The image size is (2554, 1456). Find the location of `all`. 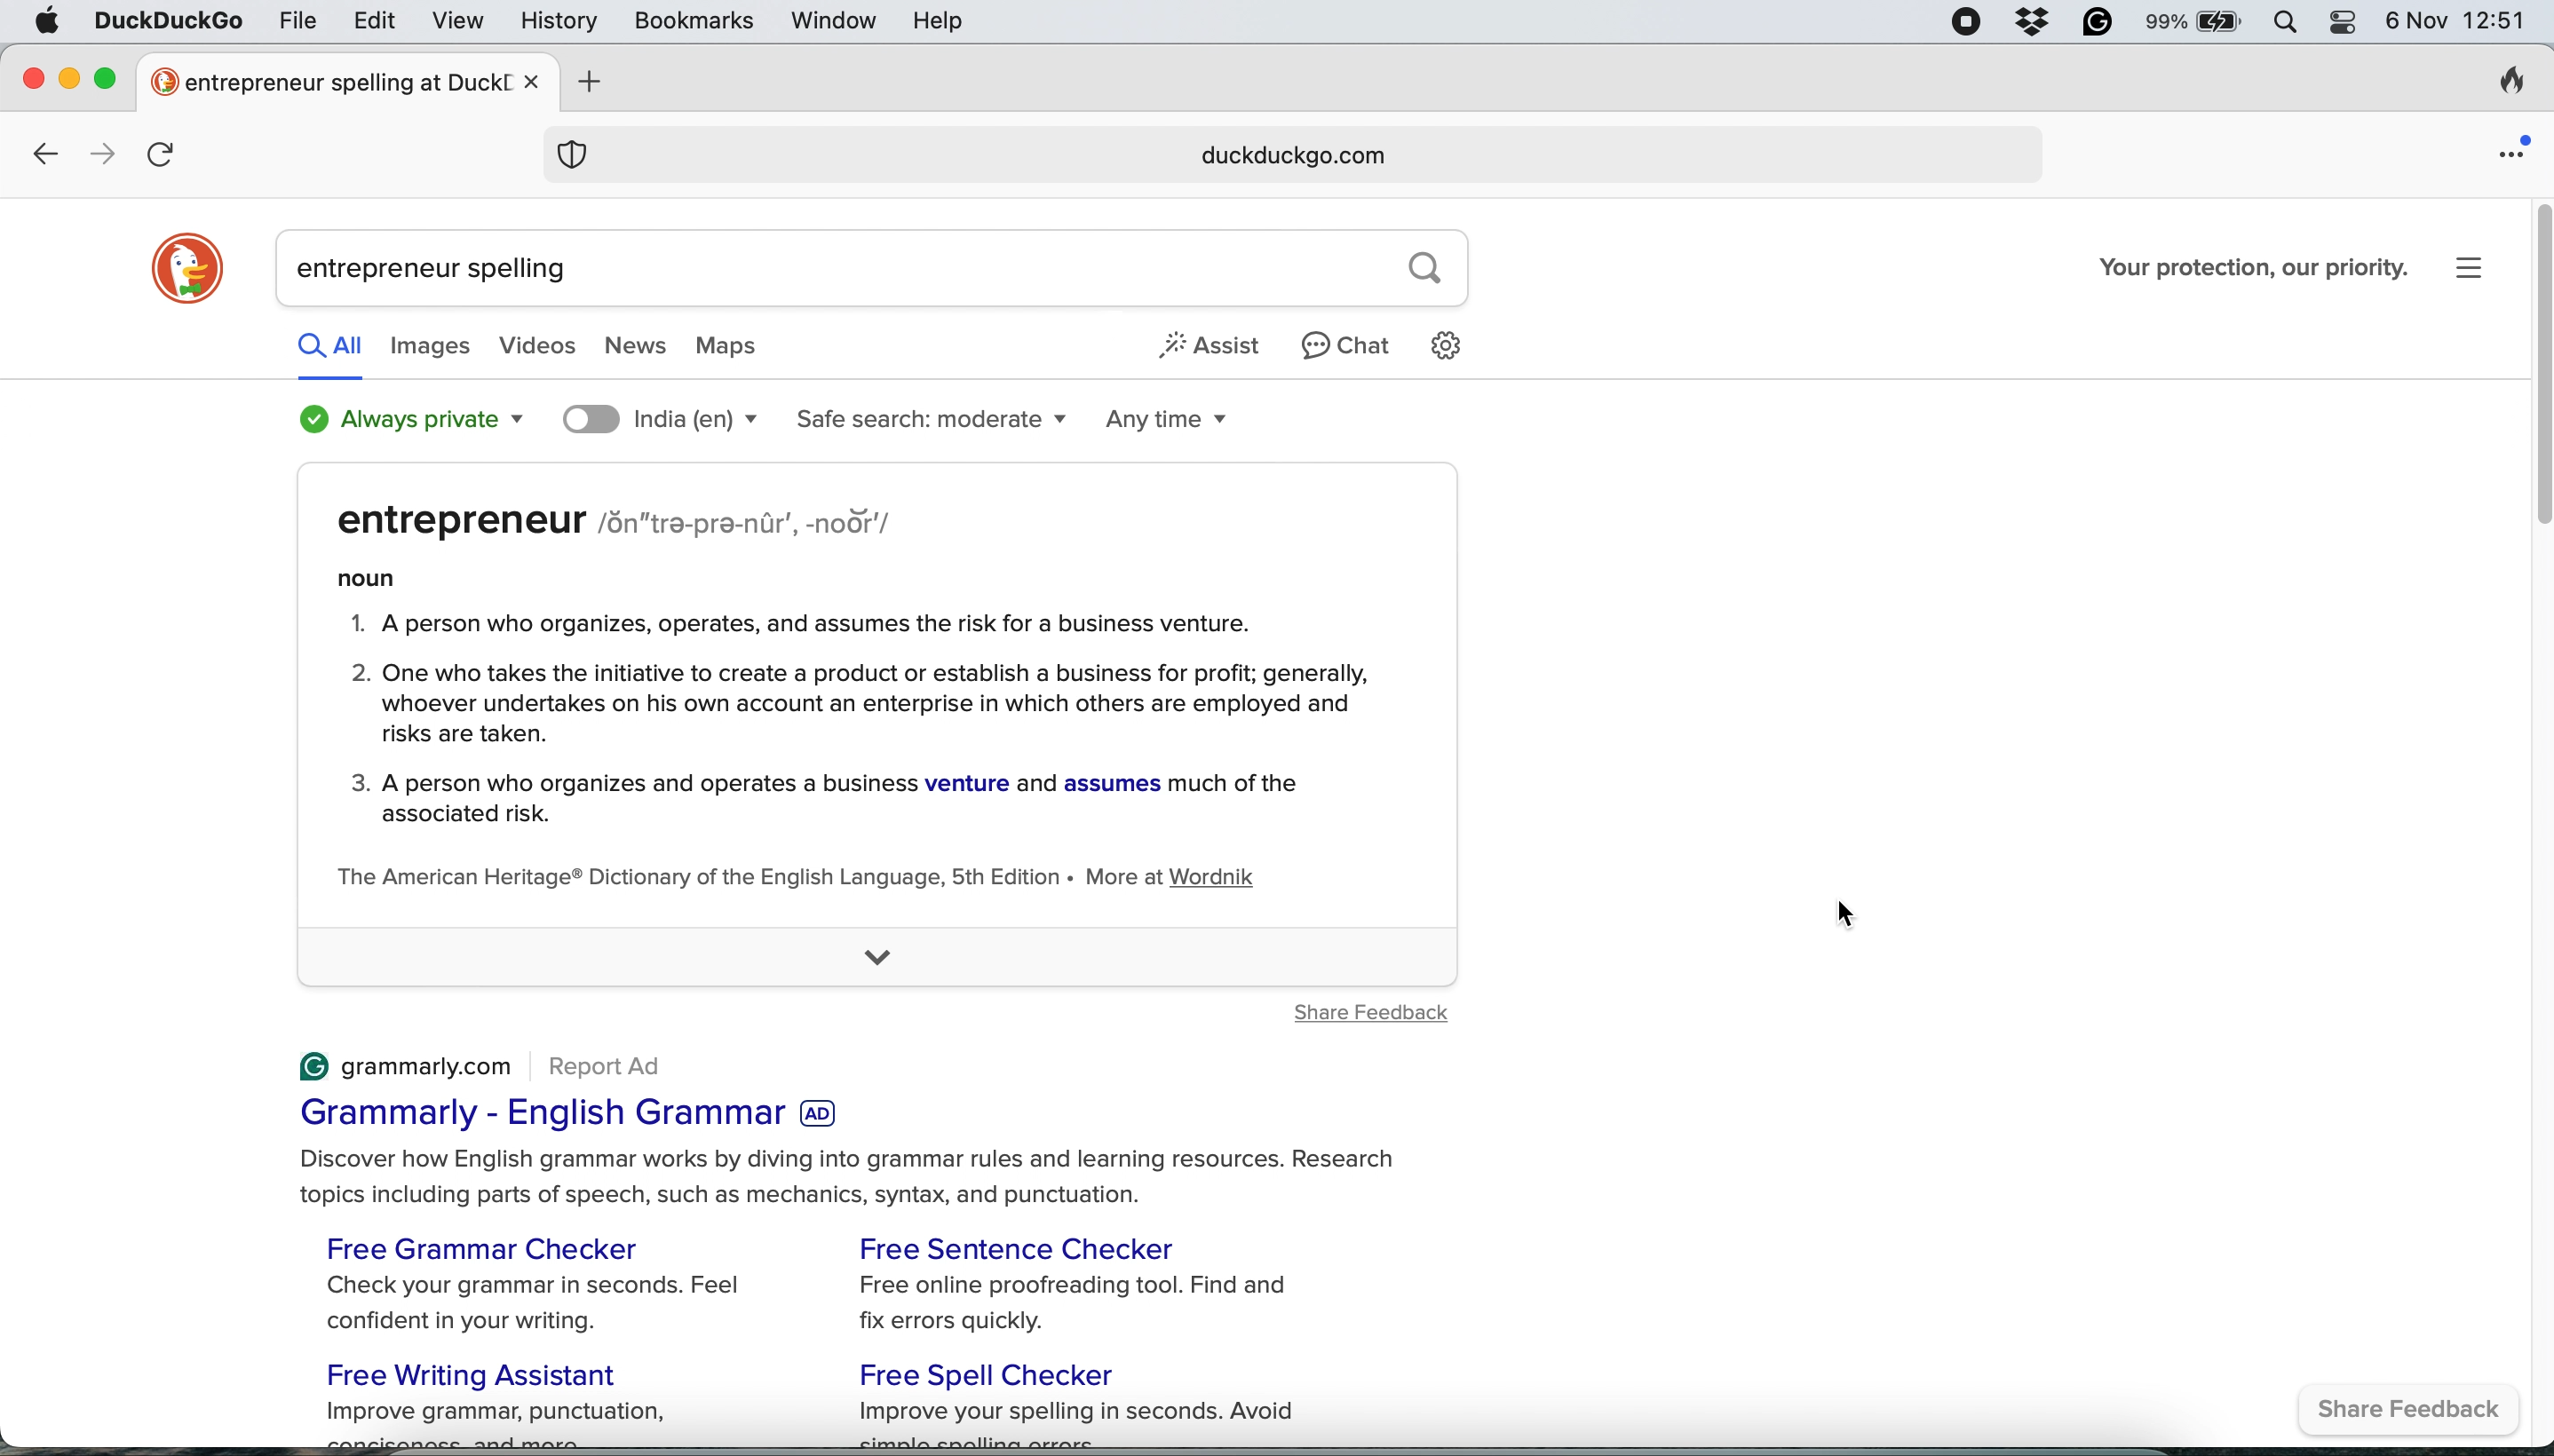

all is located at coordinates (320, 345).